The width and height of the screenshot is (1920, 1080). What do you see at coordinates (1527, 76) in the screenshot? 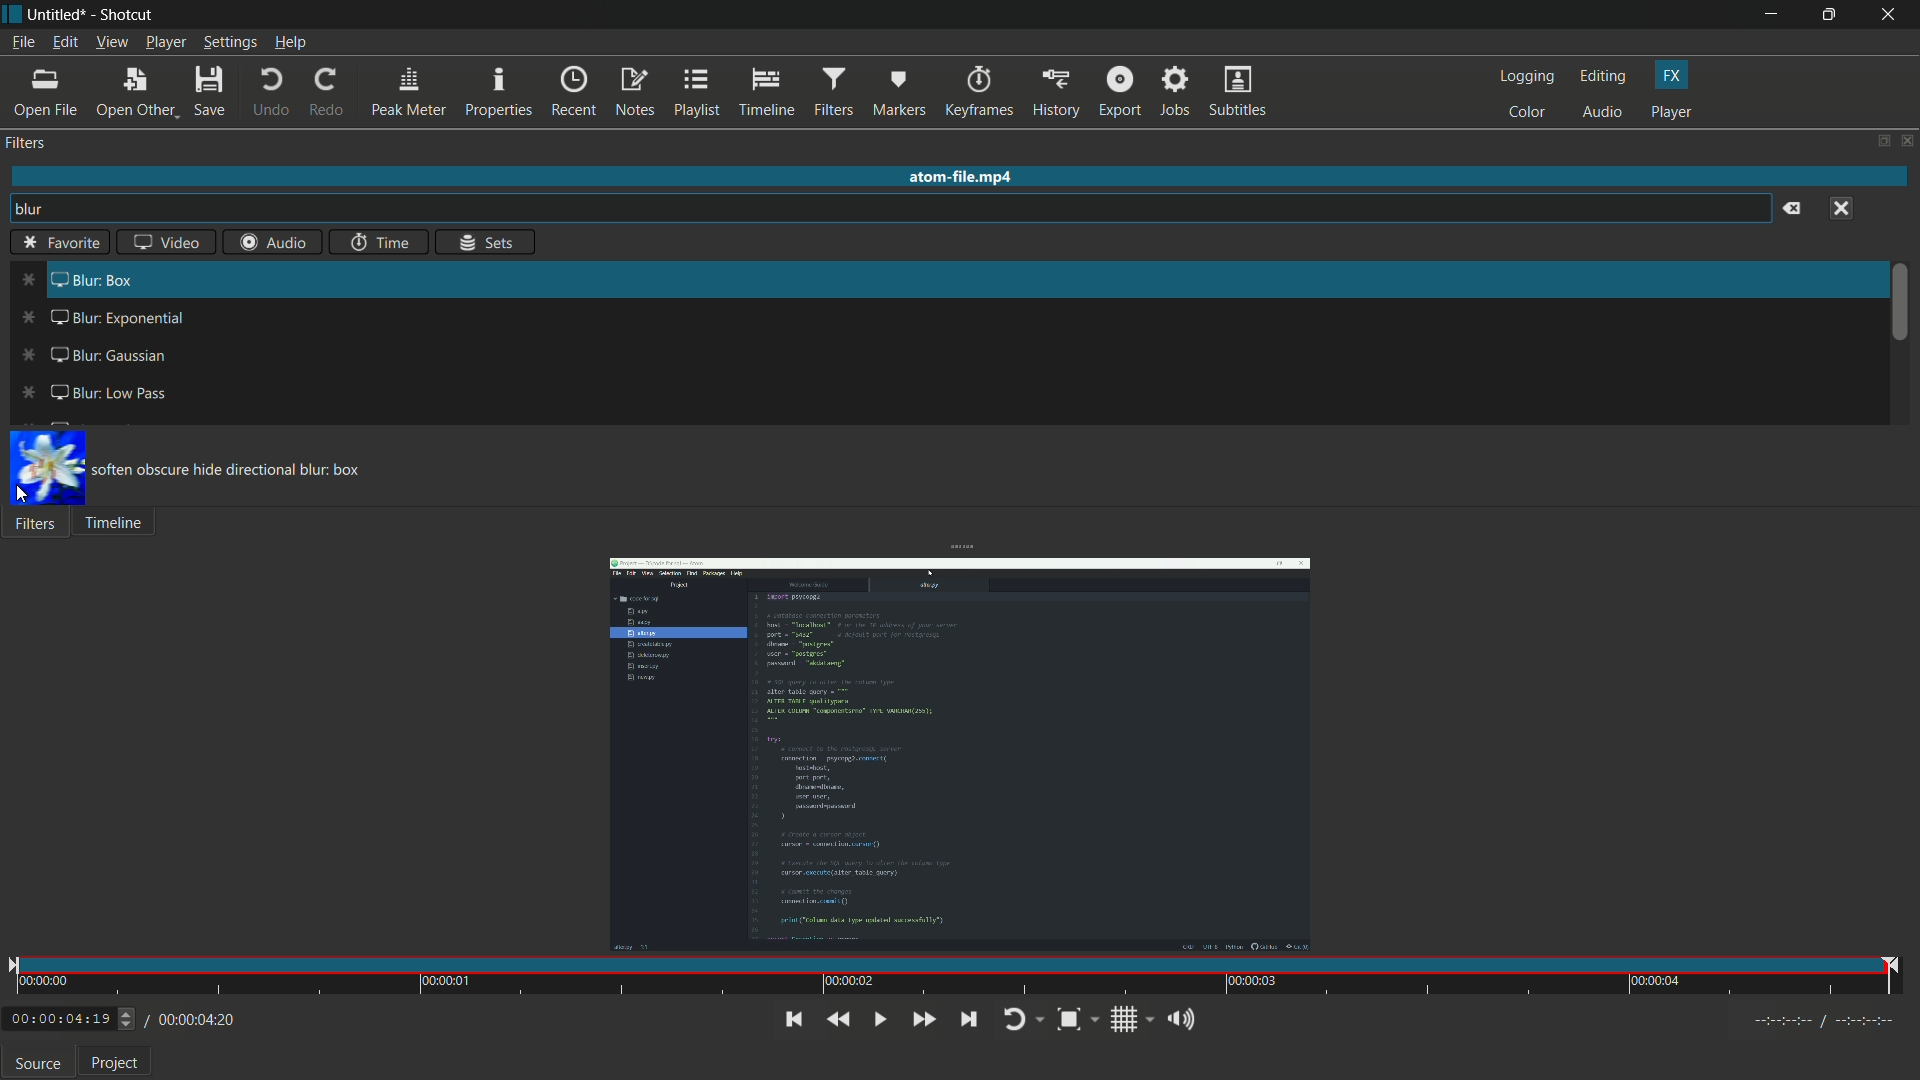
I see `logging` at bounding box center [1527, 76].